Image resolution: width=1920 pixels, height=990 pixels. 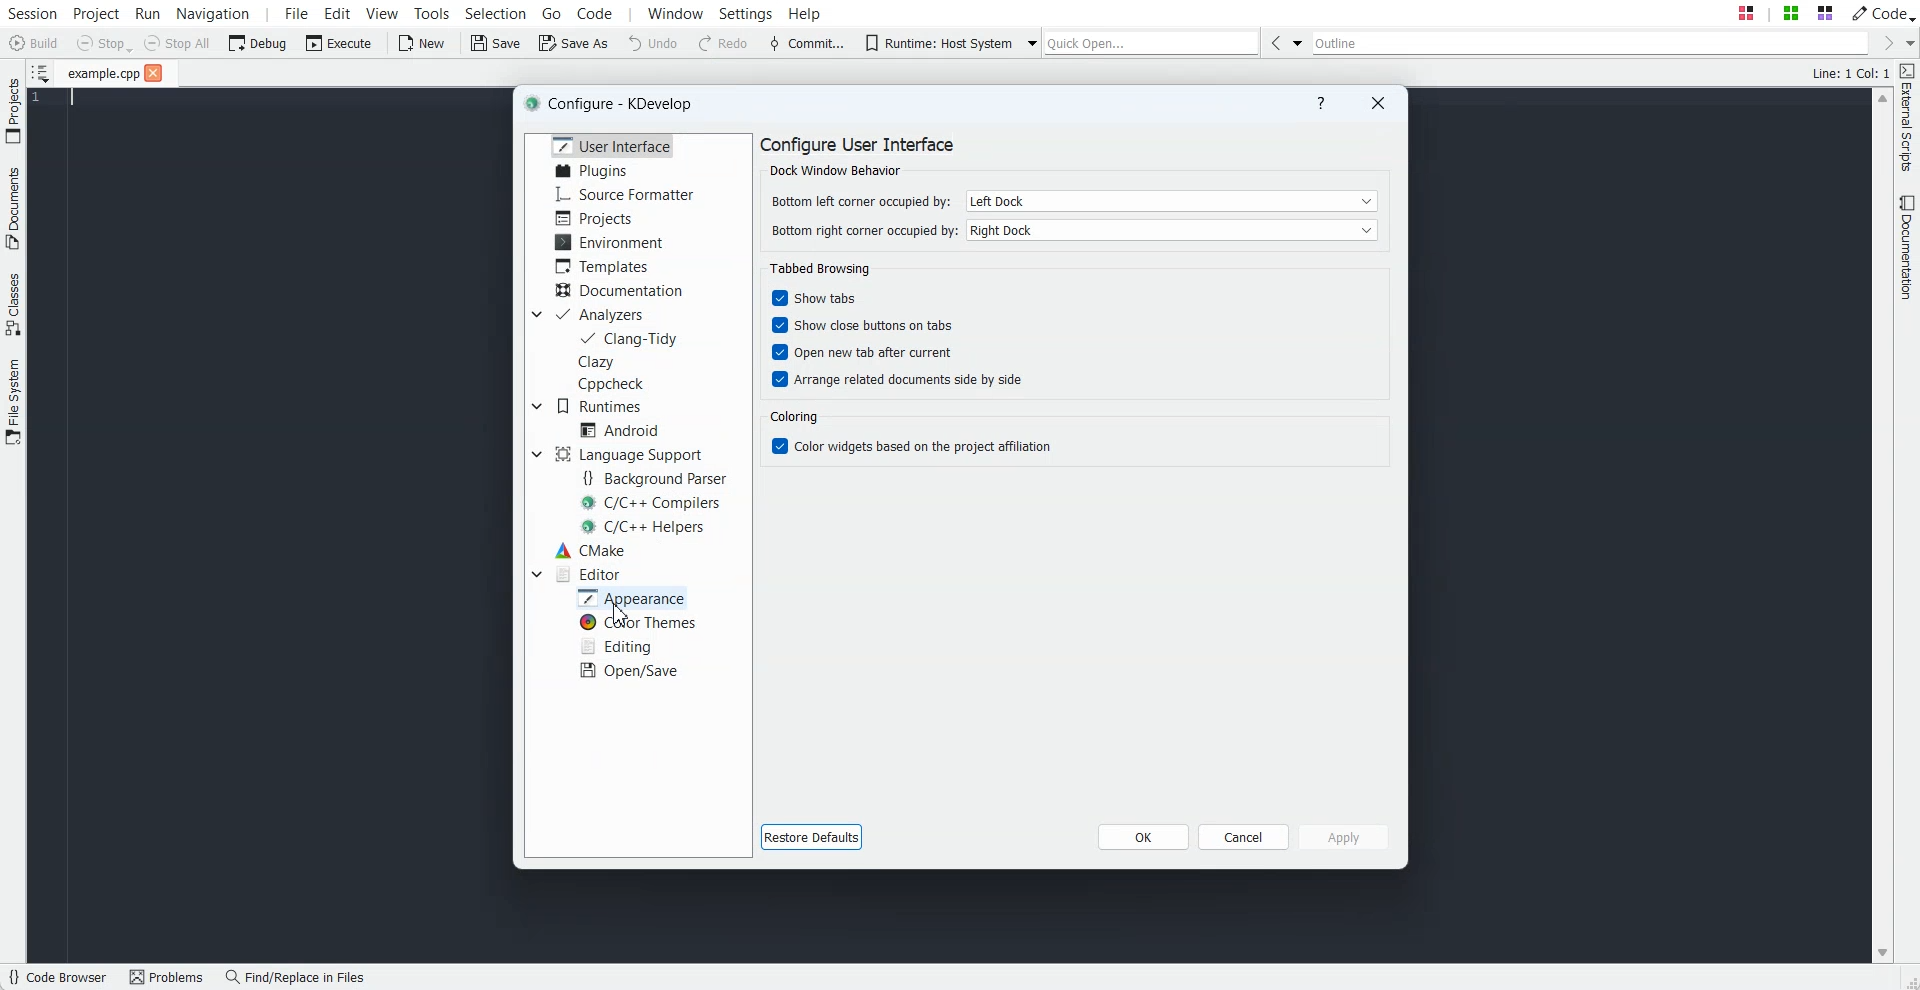 I want to click on Text, so click(x=801, y=417).